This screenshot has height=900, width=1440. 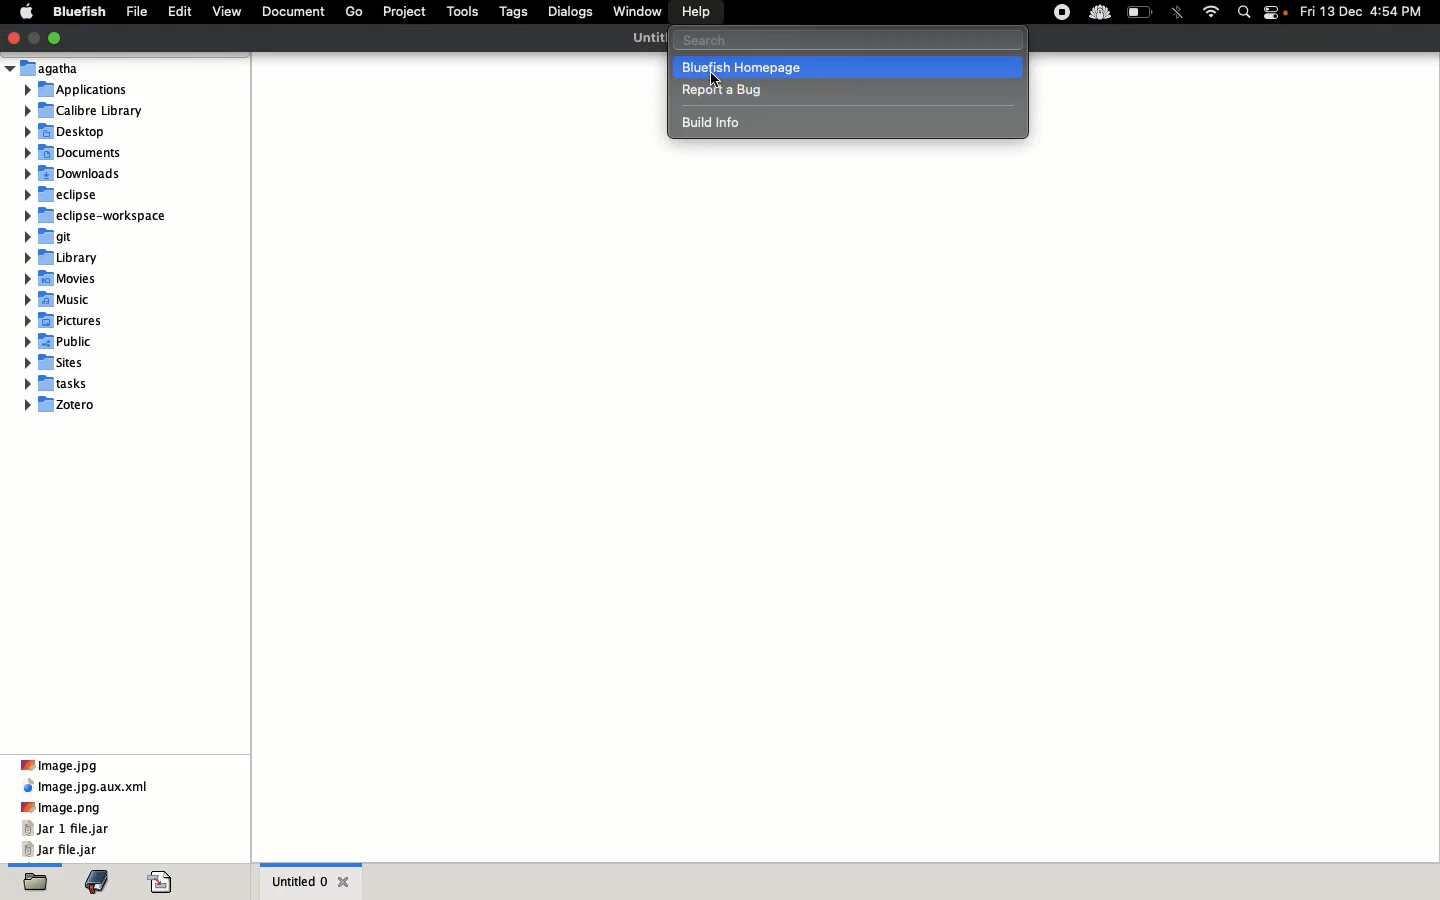 I want to click on music, so click(x=63, y=300).